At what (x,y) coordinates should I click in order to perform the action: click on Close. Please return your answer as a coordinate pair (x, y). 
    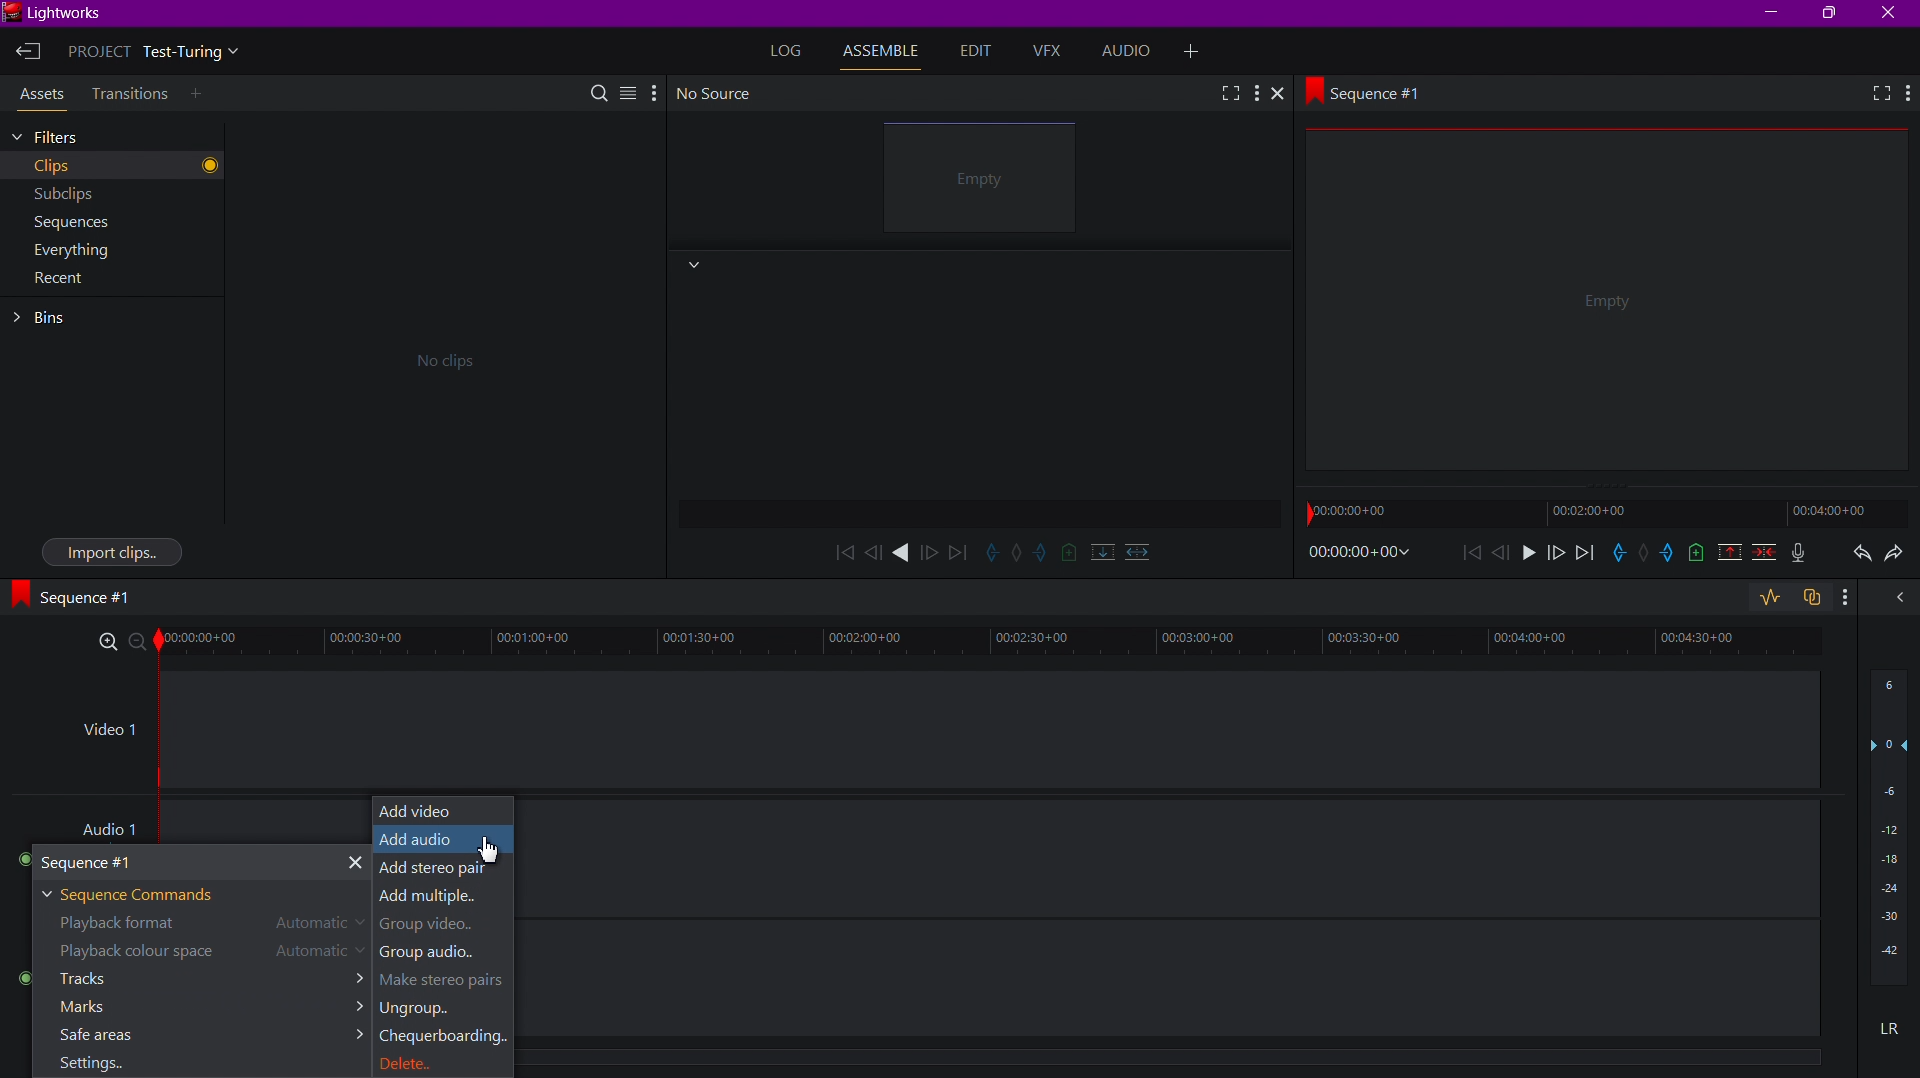
    Looking at the image, I should click on (1285, 95).